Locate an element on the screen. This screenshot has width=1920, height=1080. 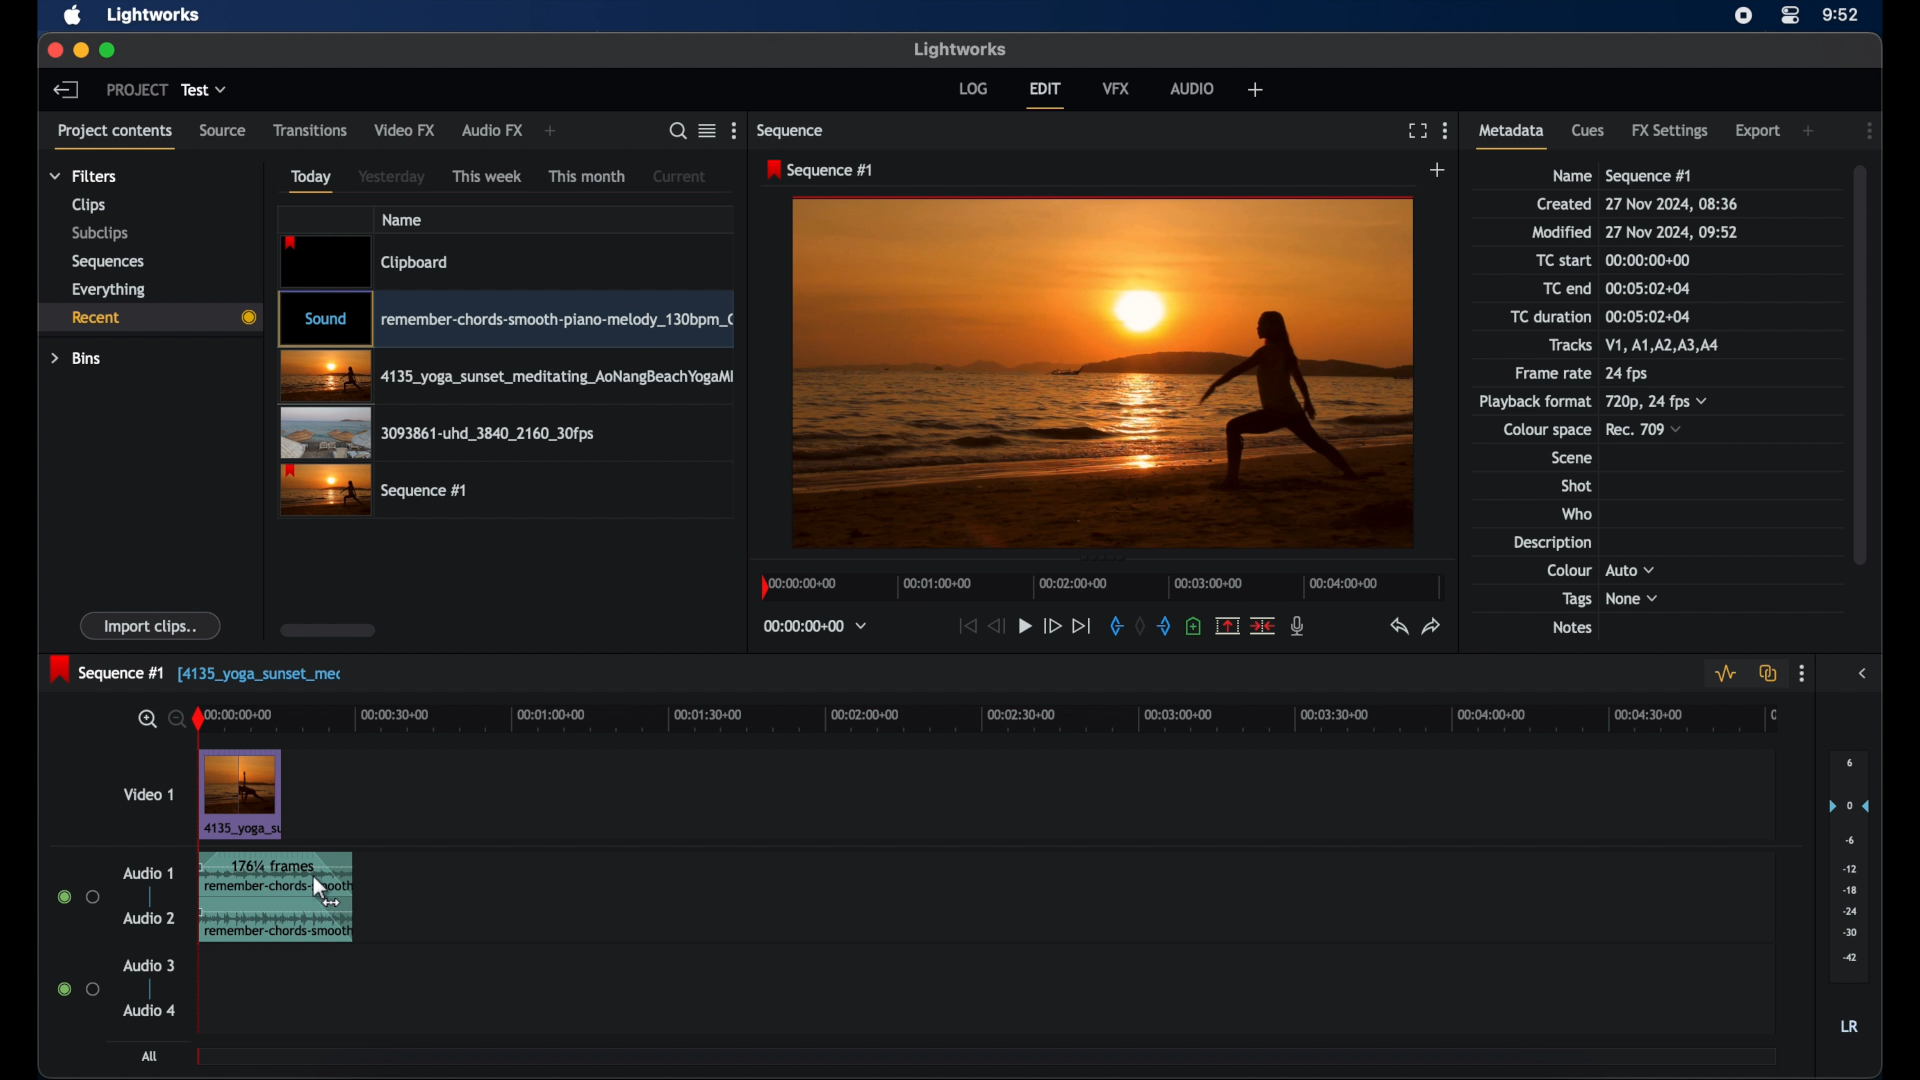
frames is located at coordinates (271, 863).